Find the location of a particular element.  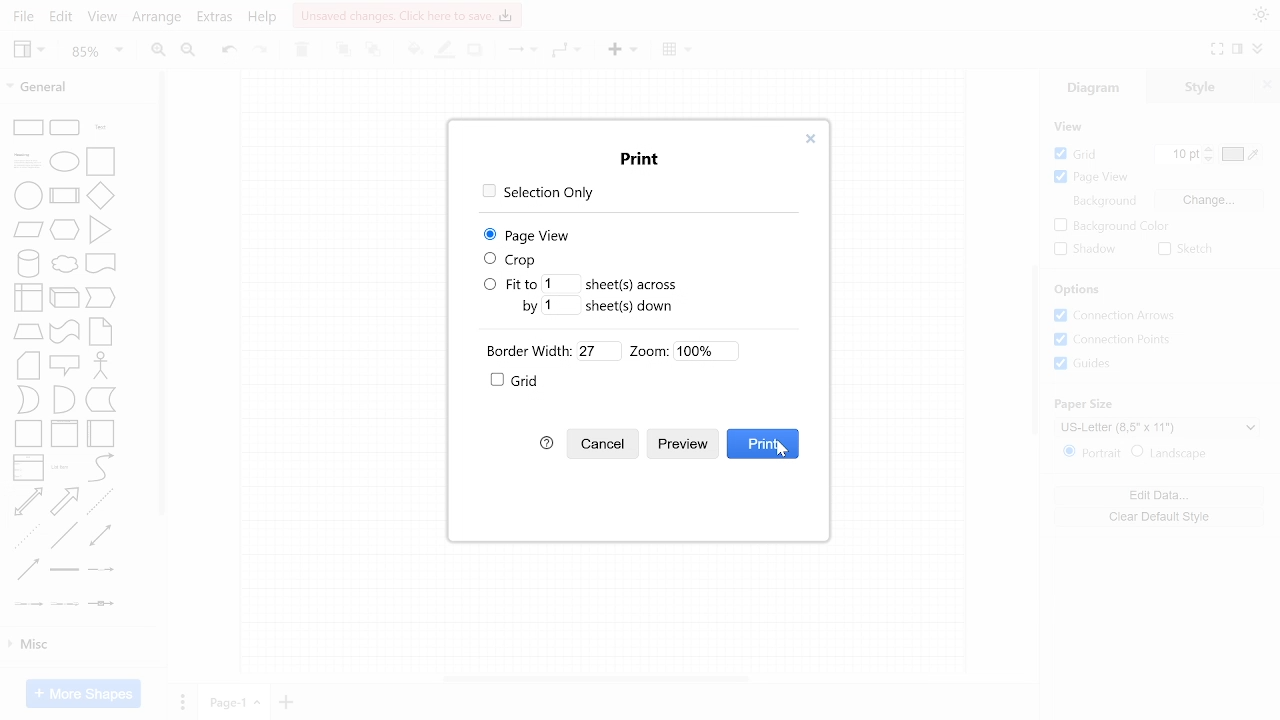

Data storage is located at coordinates (101, 399).